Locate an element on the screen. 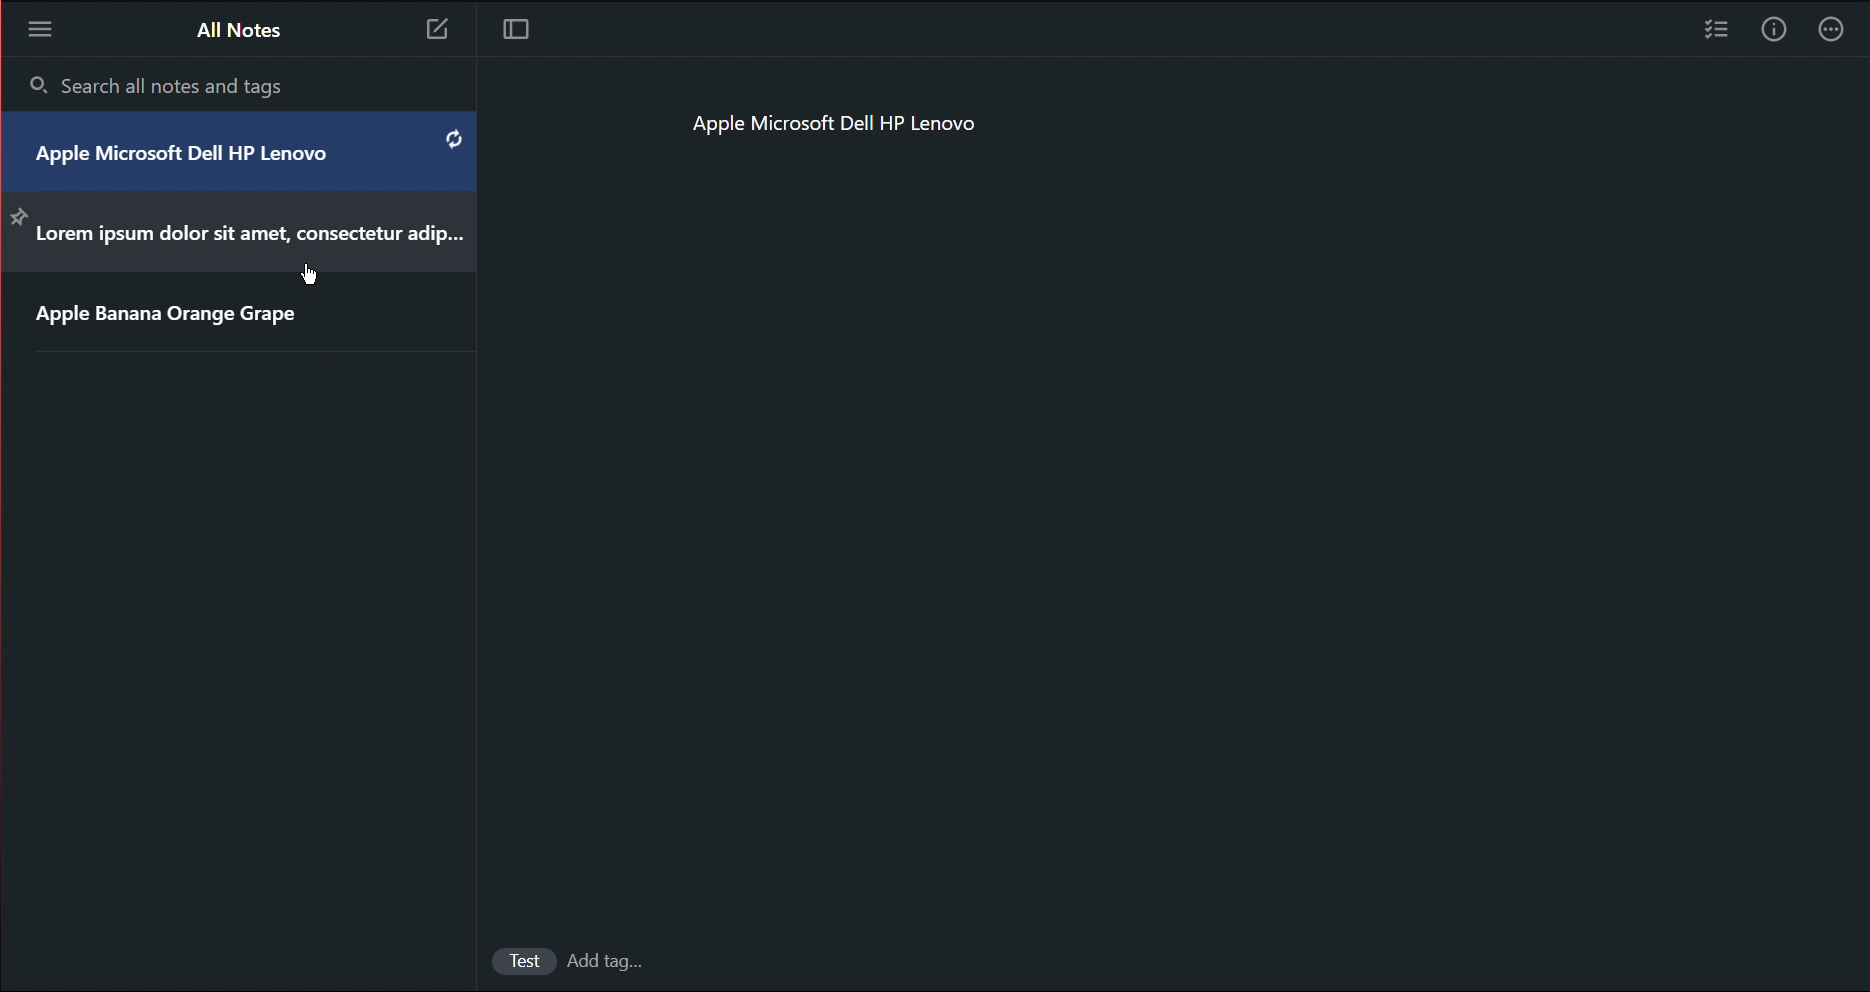 The image size is (1870, 992). Note 3 is located at coordinates (440, 32).